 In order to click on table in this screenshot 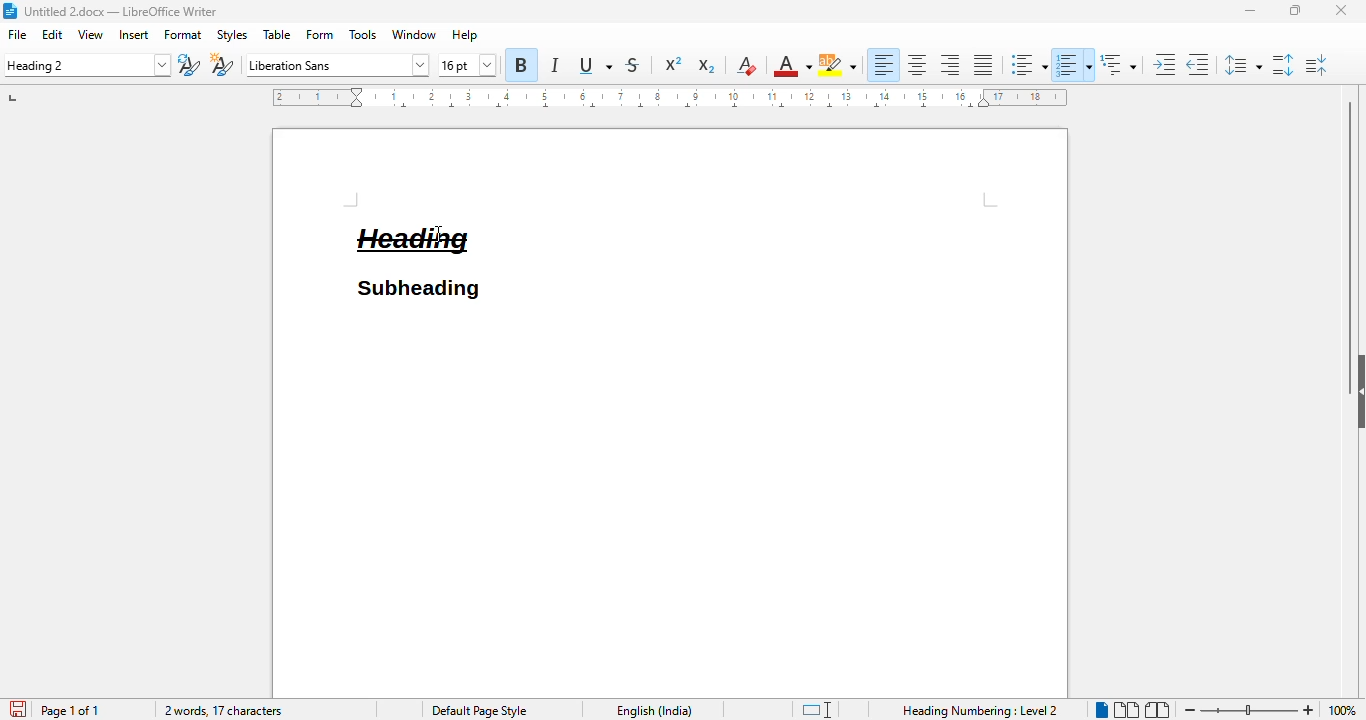, I will do `click(278, 34)`.